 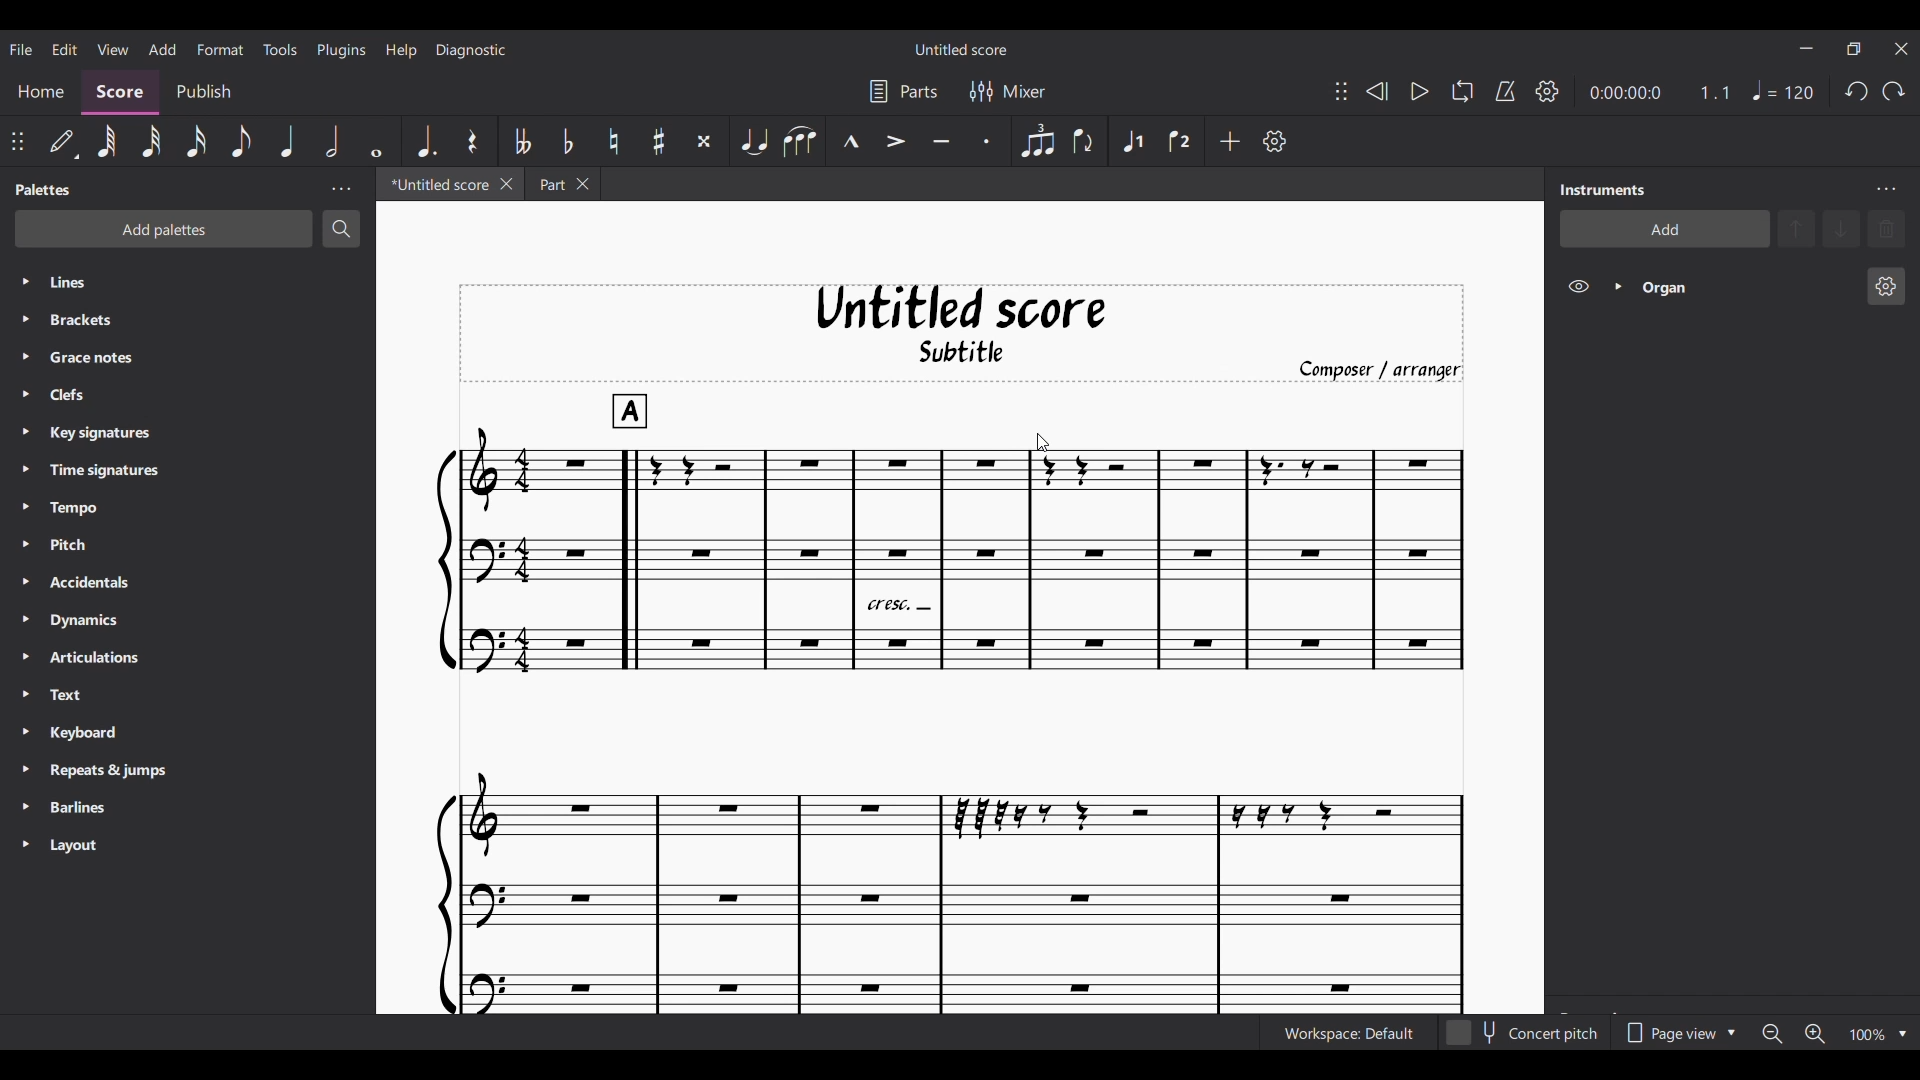 I want to click on Half note, so click(x=331, y=140).